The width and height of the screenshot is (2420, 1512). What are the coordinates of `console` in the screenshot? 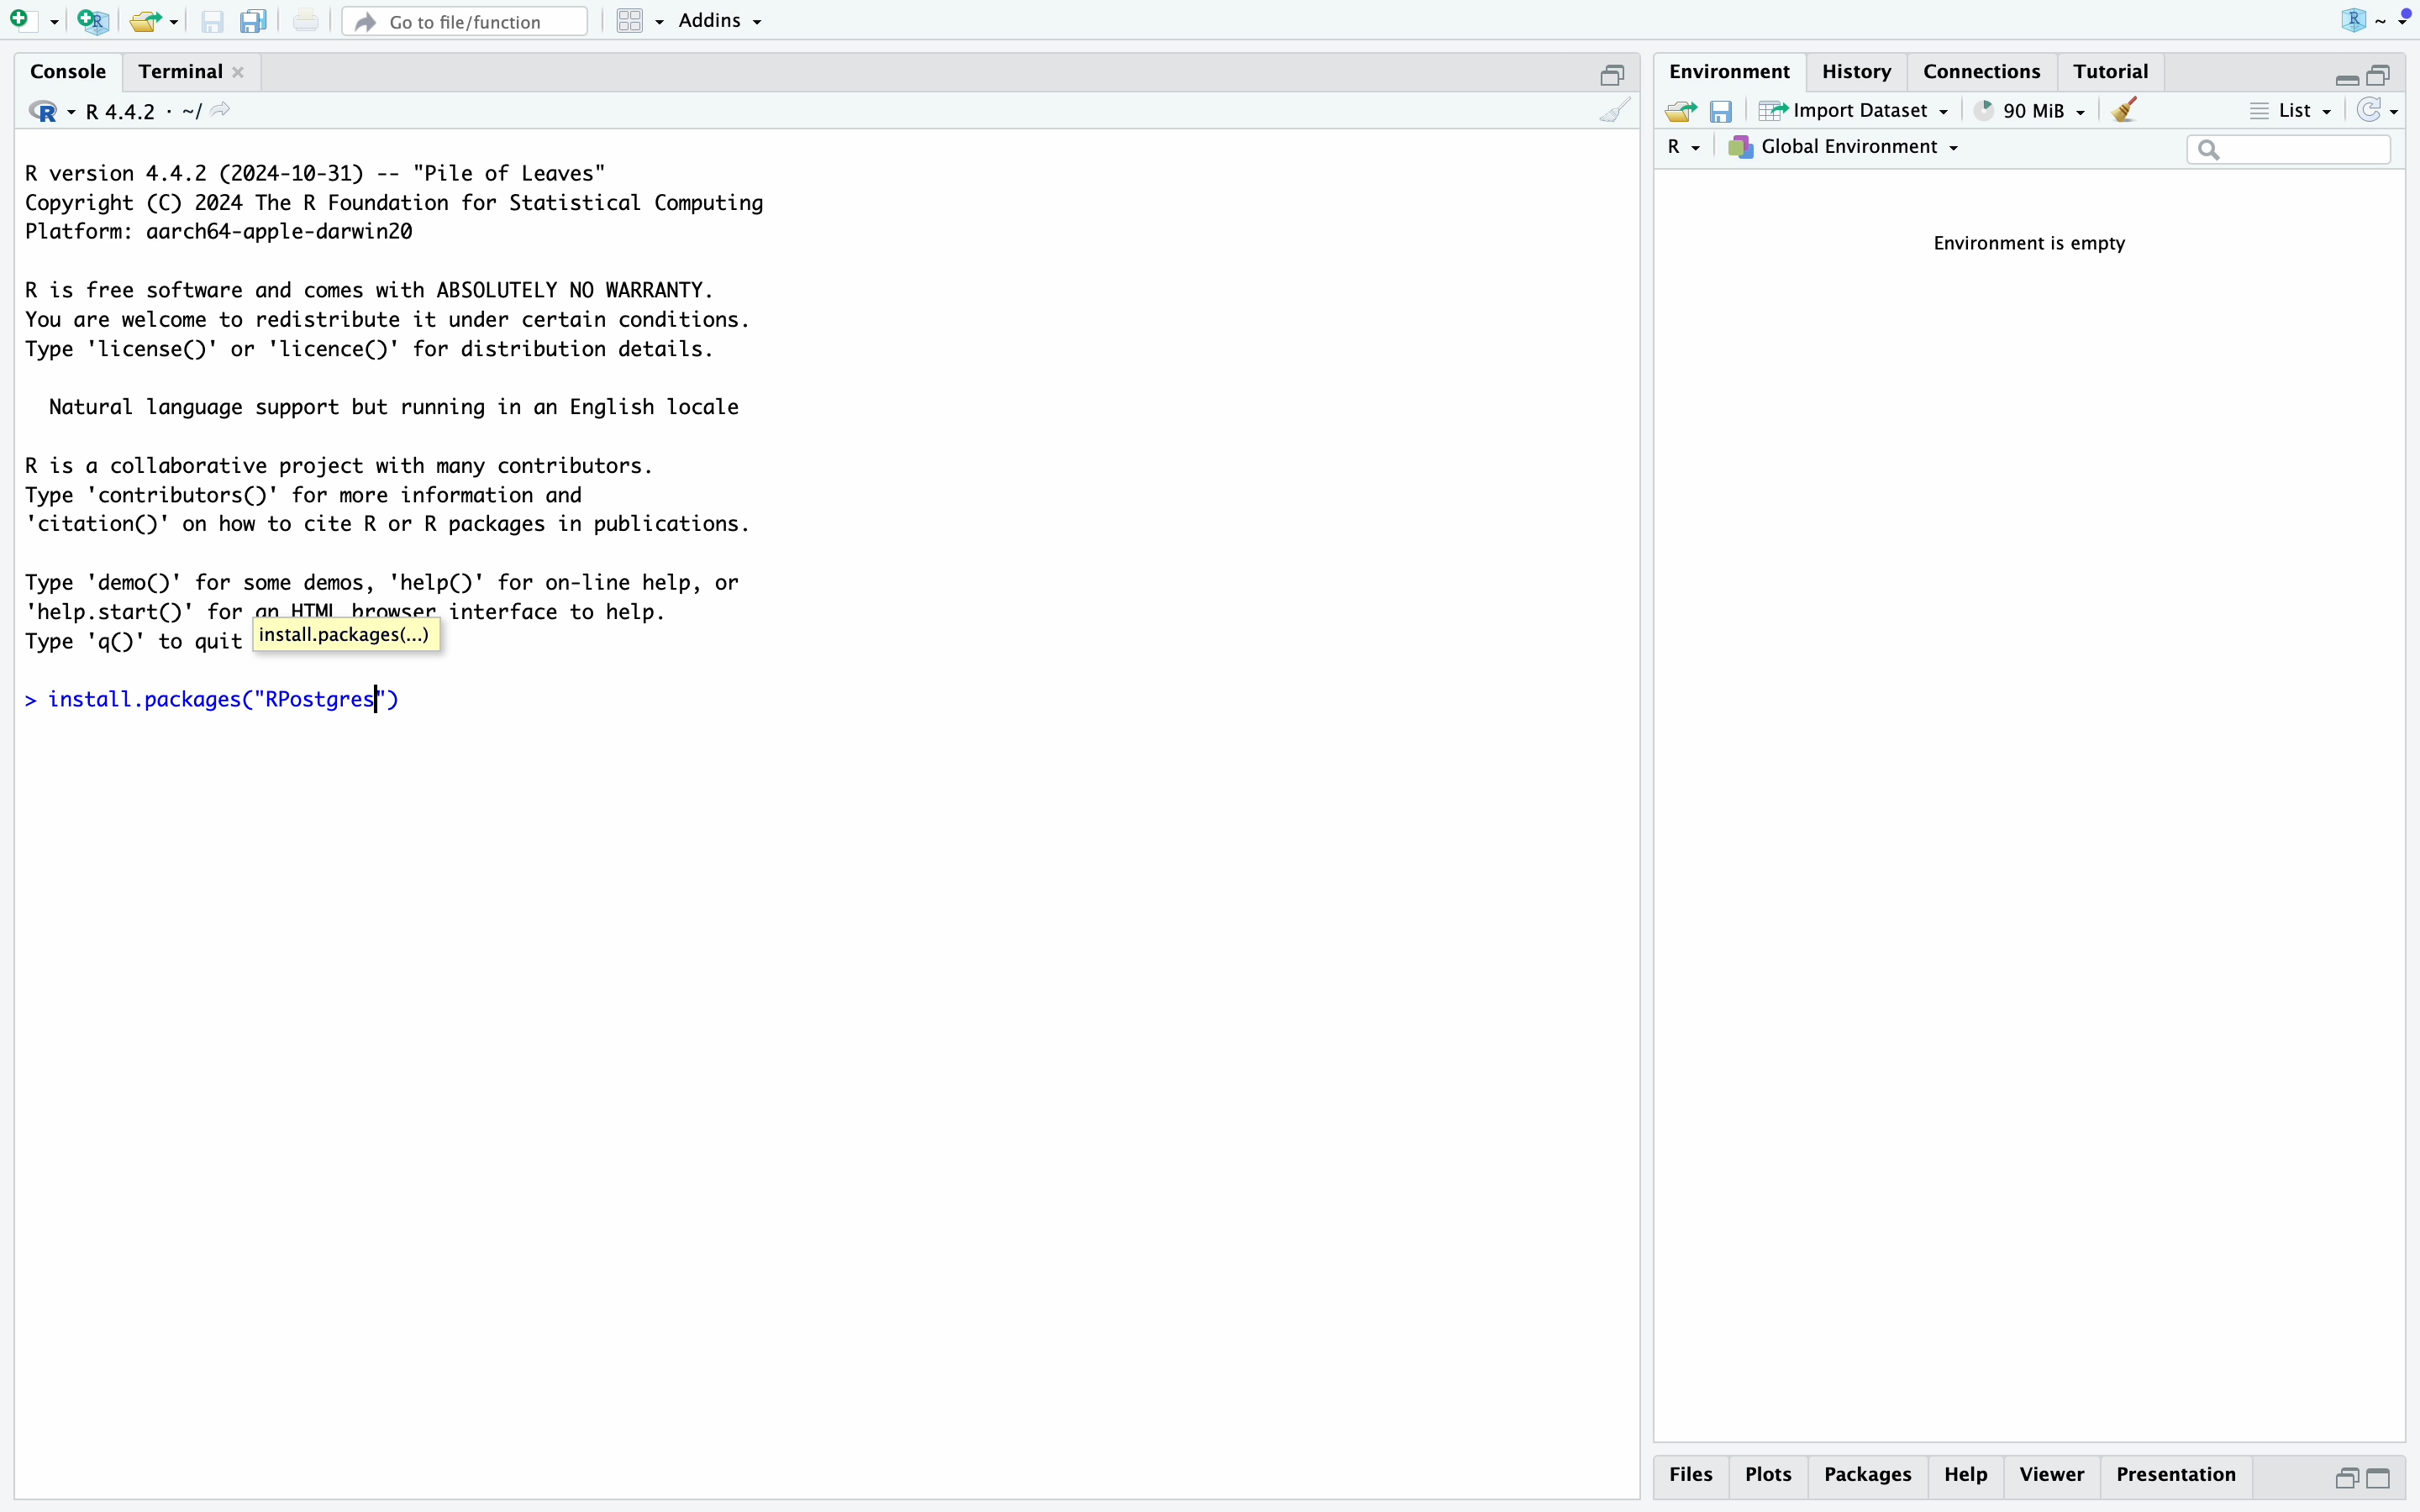 It's located at (59, 70).